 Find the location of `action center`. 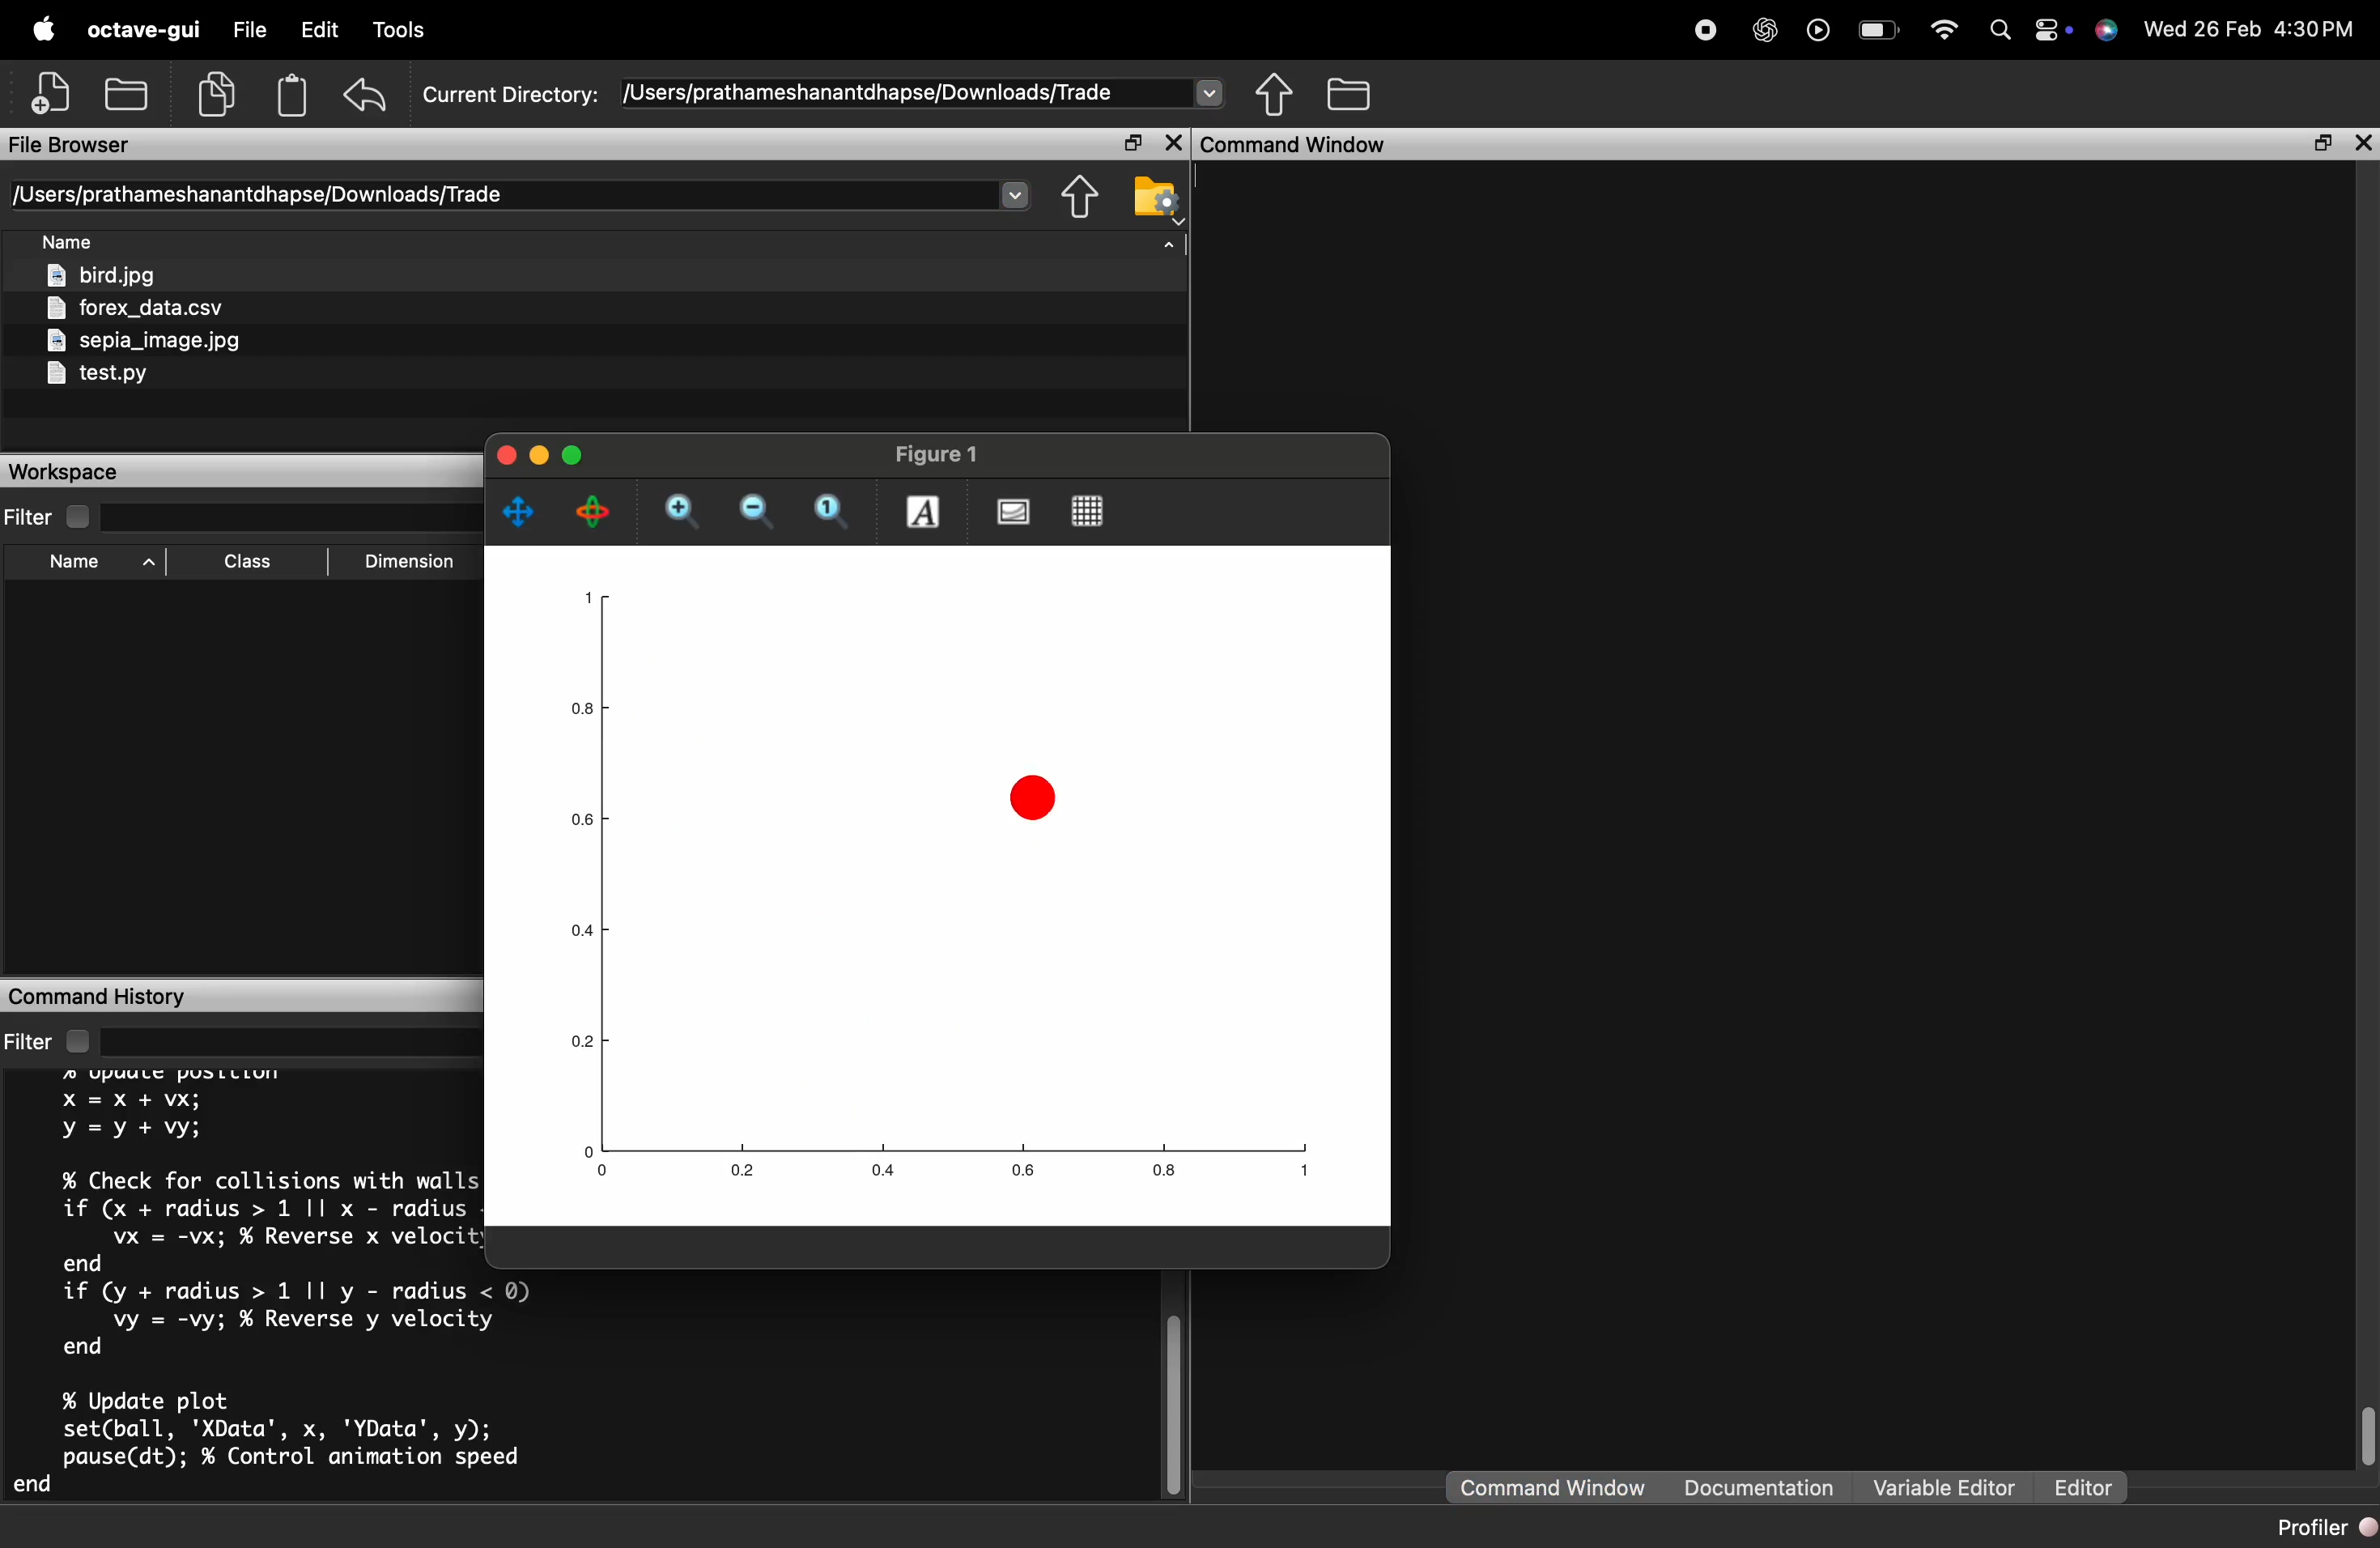

action center is located at coordinates (2055, 29).